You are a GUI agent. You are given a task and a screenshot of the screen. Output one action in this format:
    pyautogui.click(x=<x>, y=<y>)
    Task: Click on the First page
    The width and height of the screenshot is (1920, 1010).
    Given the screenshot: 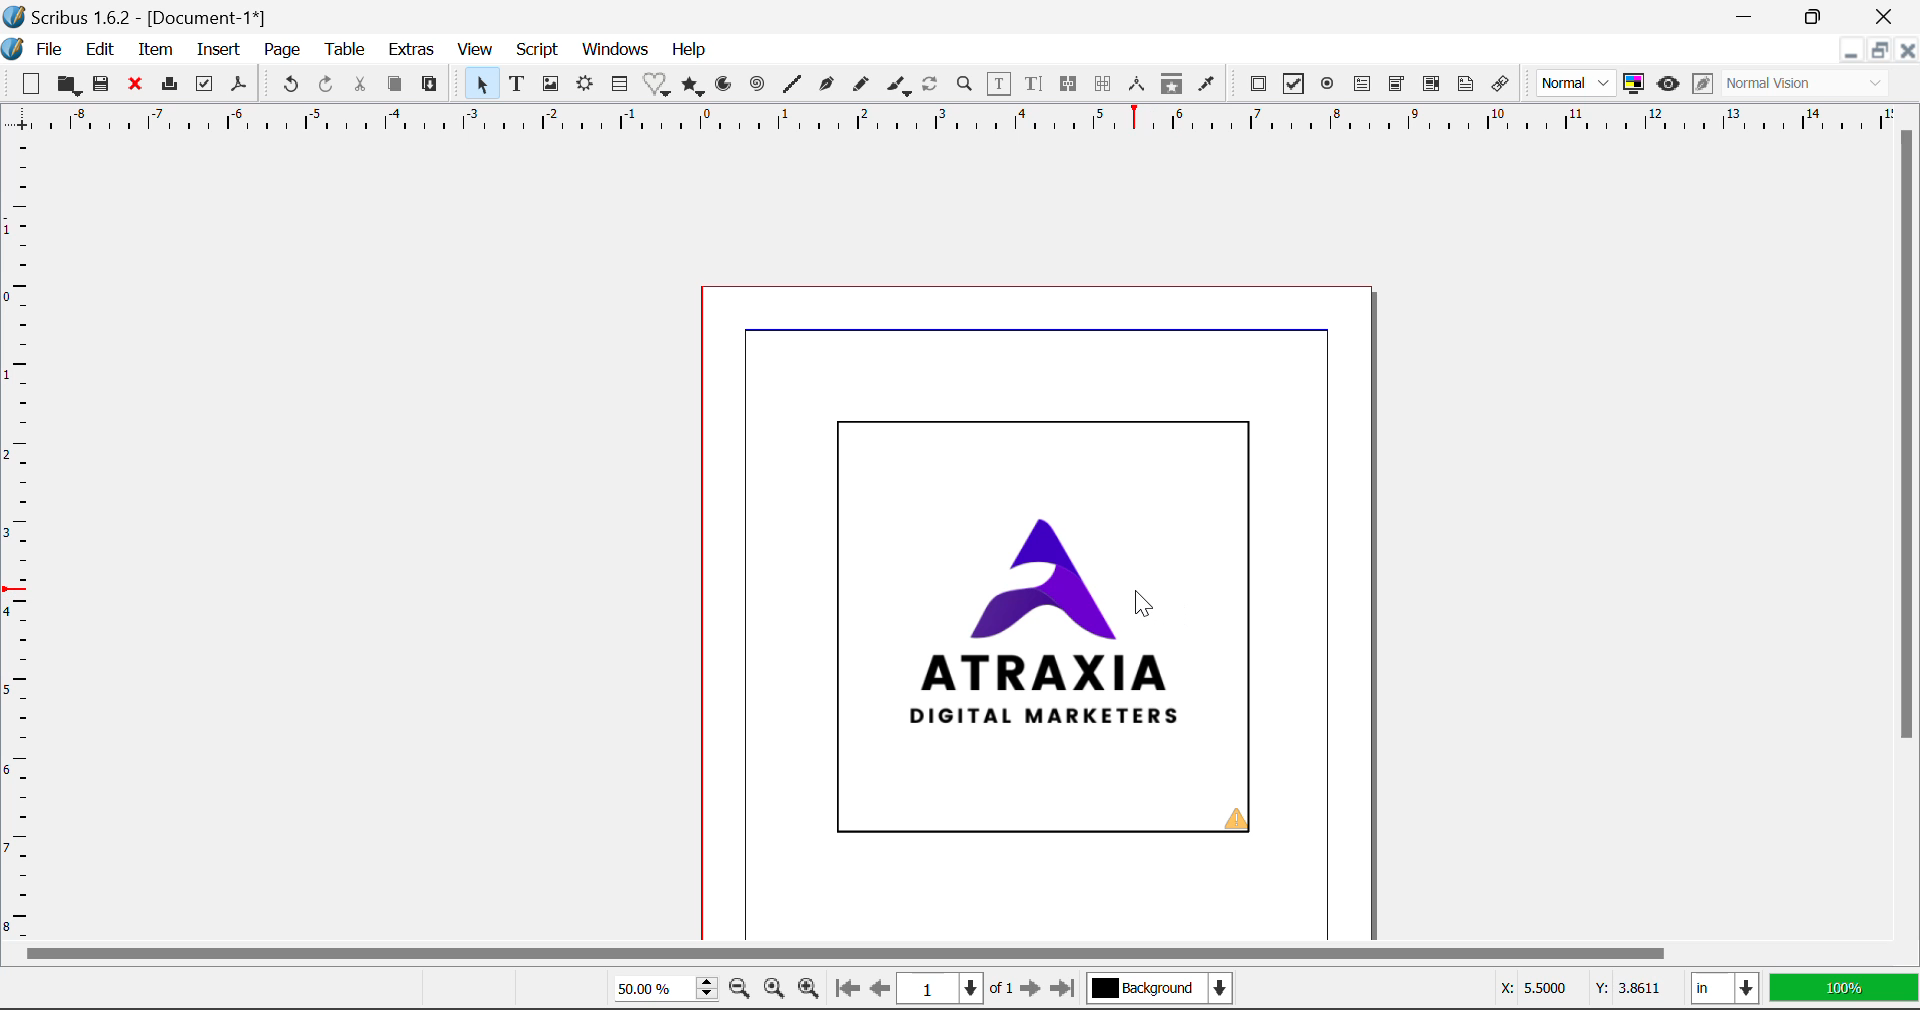 What is the action you would take?
    pyautogui.click(x=847, y=992)
    